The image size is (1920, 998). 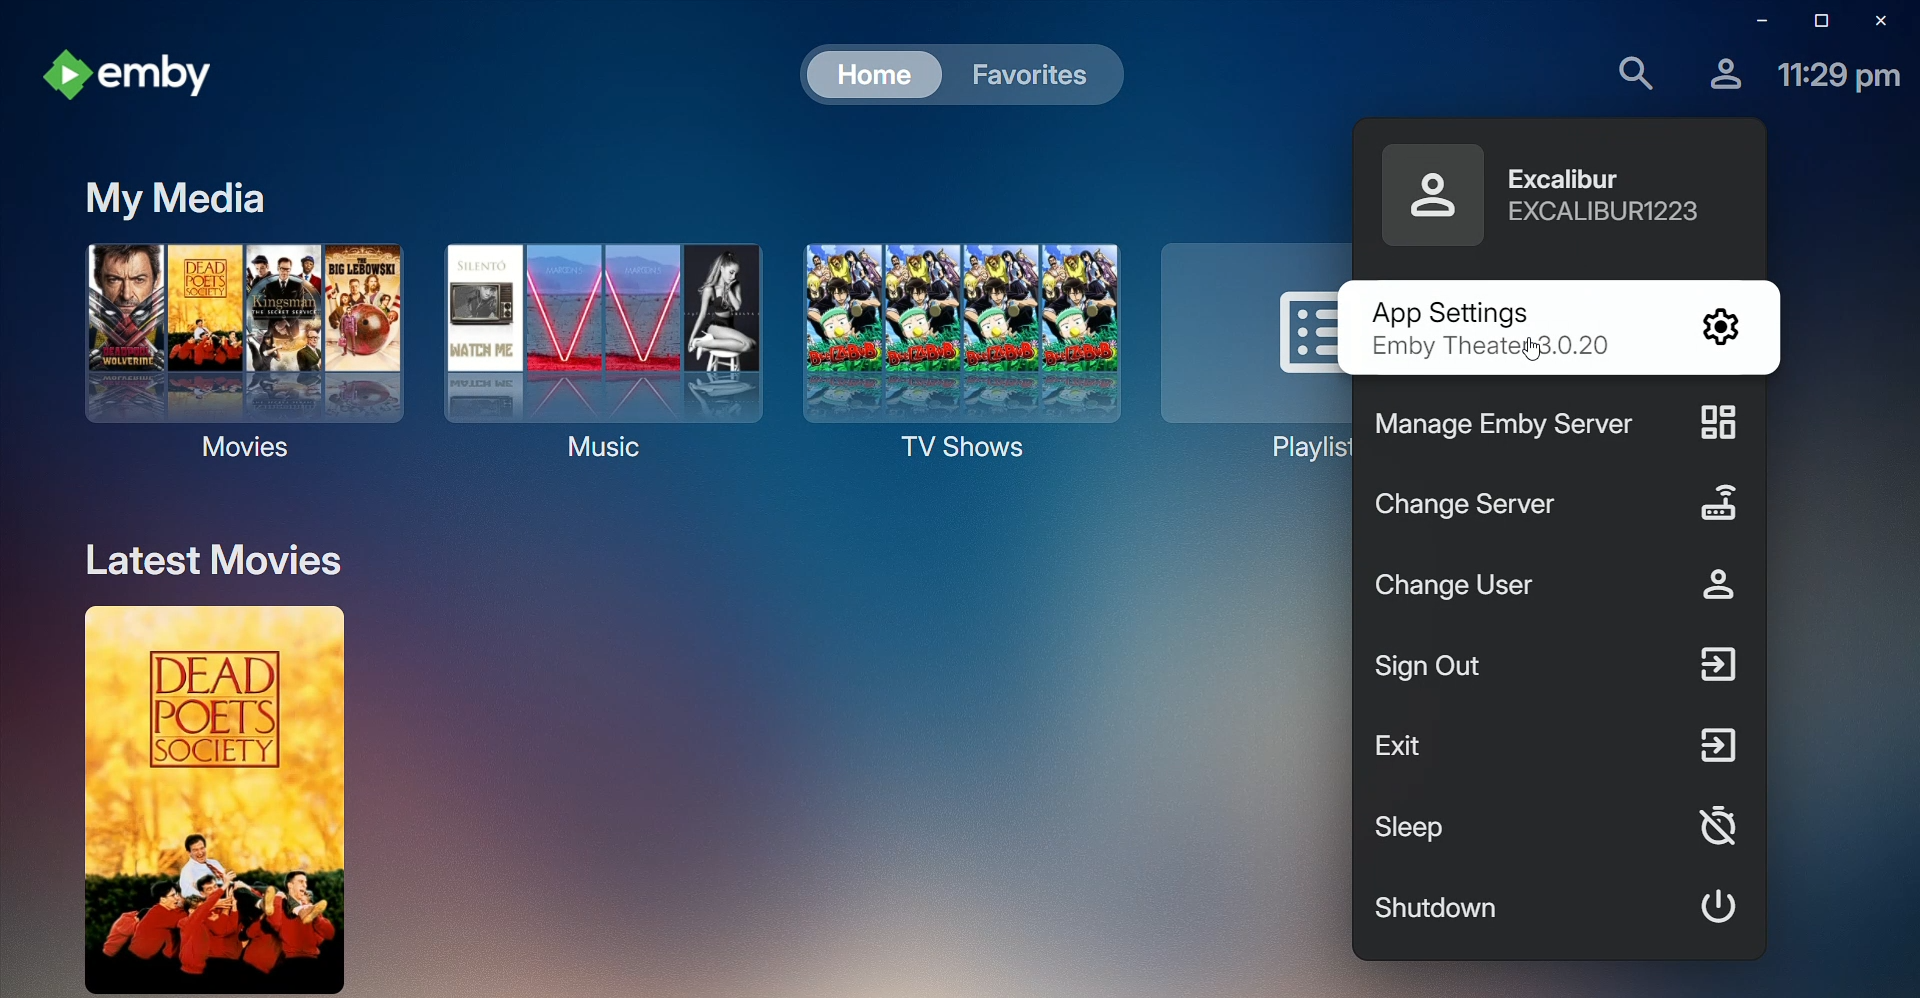 I want to click on Minimize, so click(x=1752, y=19).